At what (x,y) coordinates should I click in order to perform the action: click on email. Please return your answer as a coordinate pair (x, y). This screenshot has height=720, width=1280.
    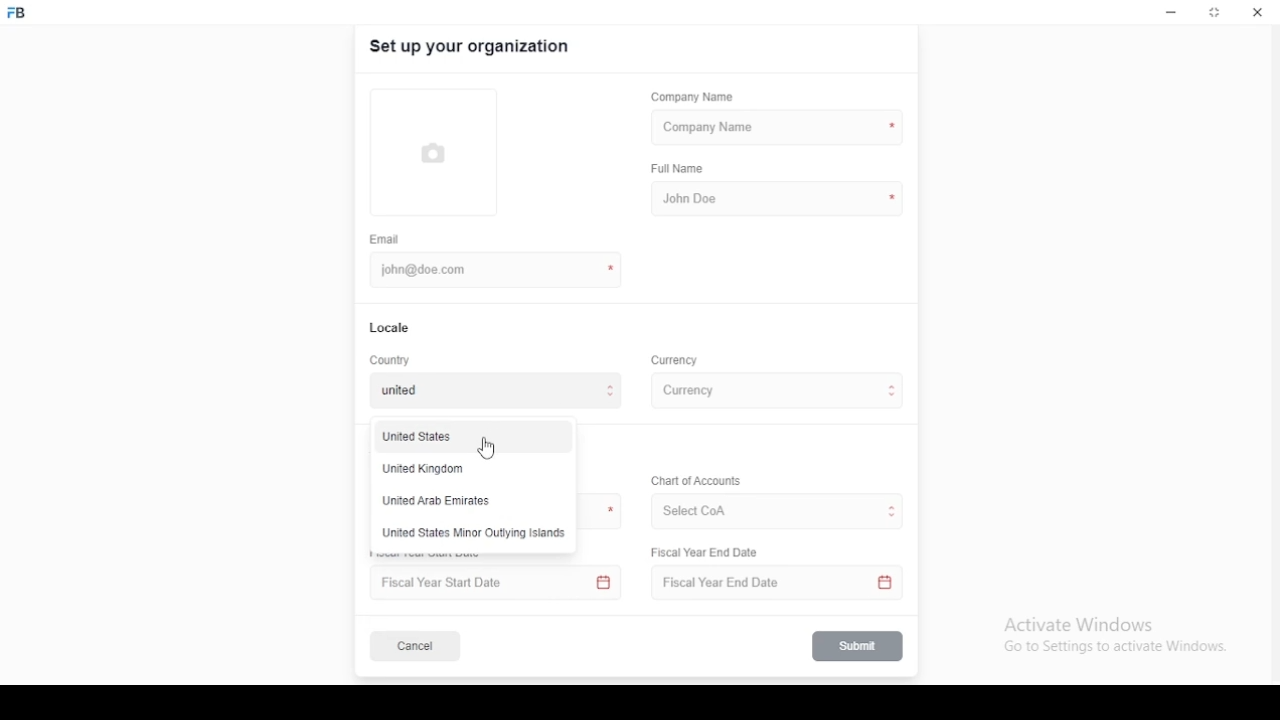
    Looking at the image, I should click on (385, 239).